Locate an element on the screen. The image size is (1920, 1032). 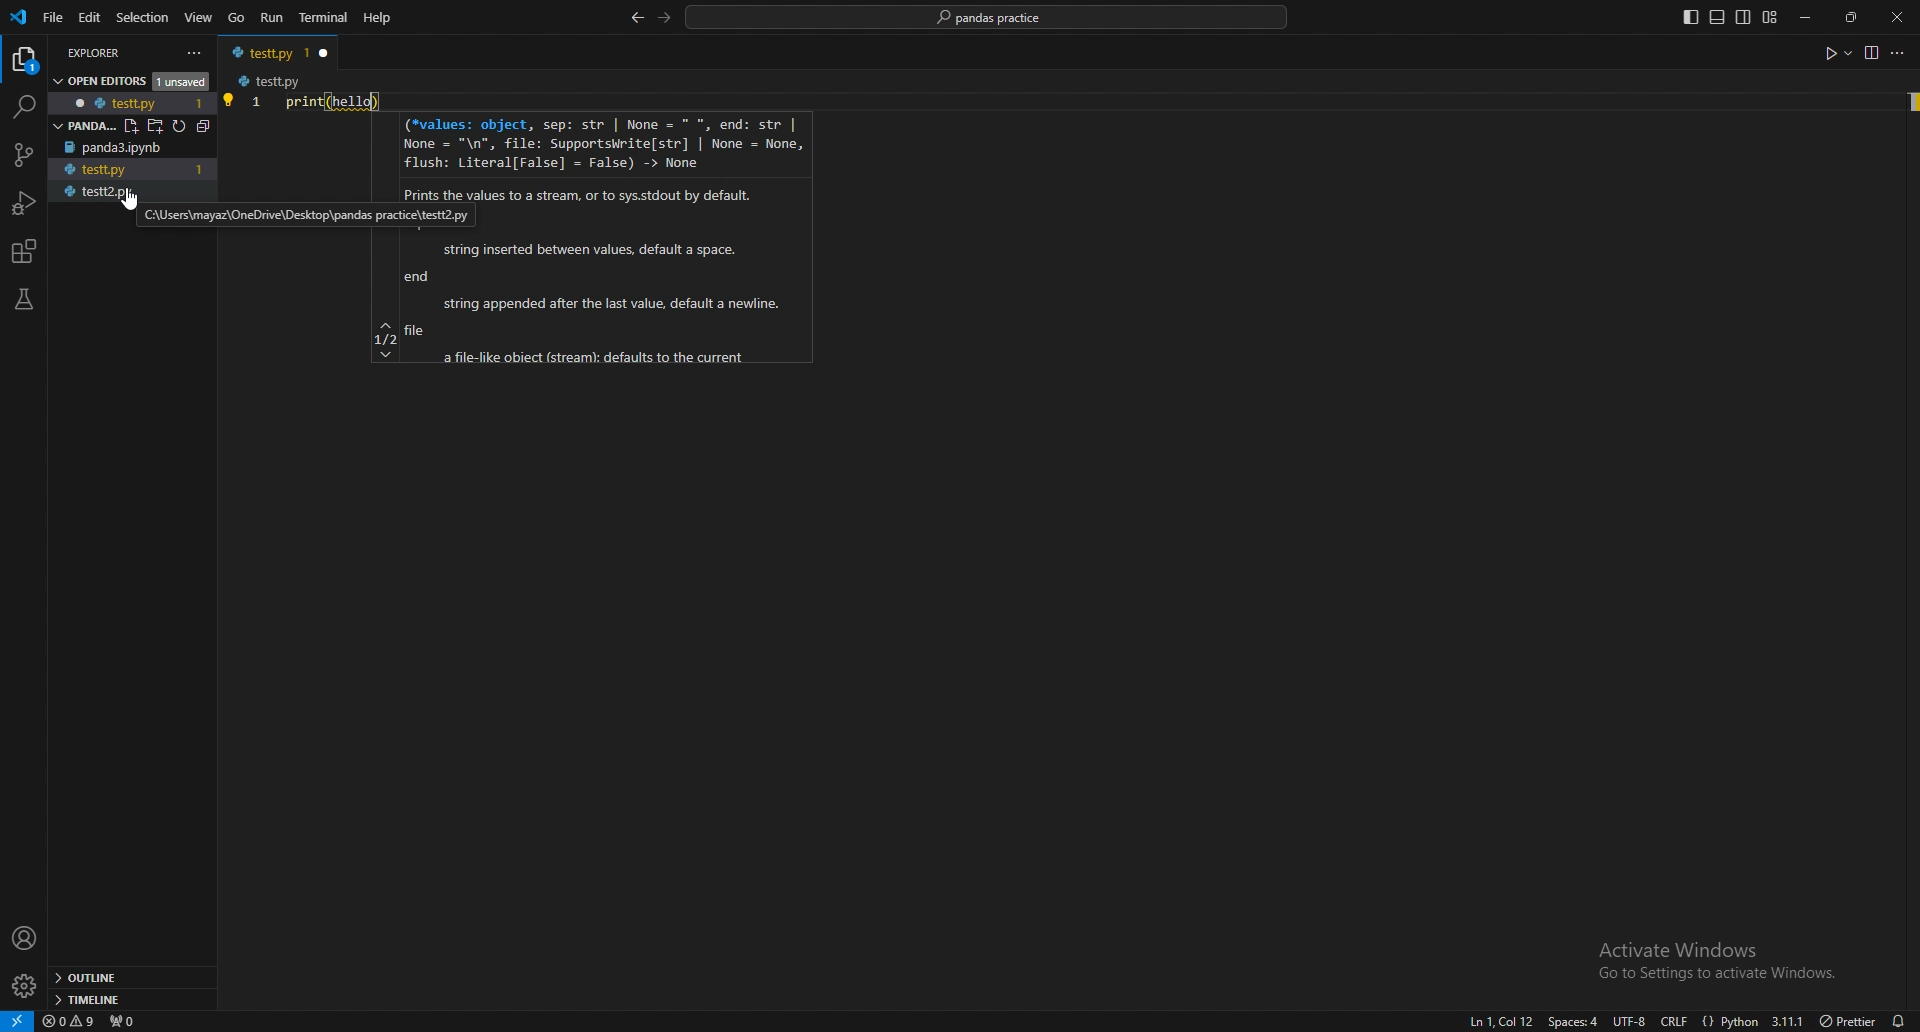
remote window is located at coordinates (17, 1020).